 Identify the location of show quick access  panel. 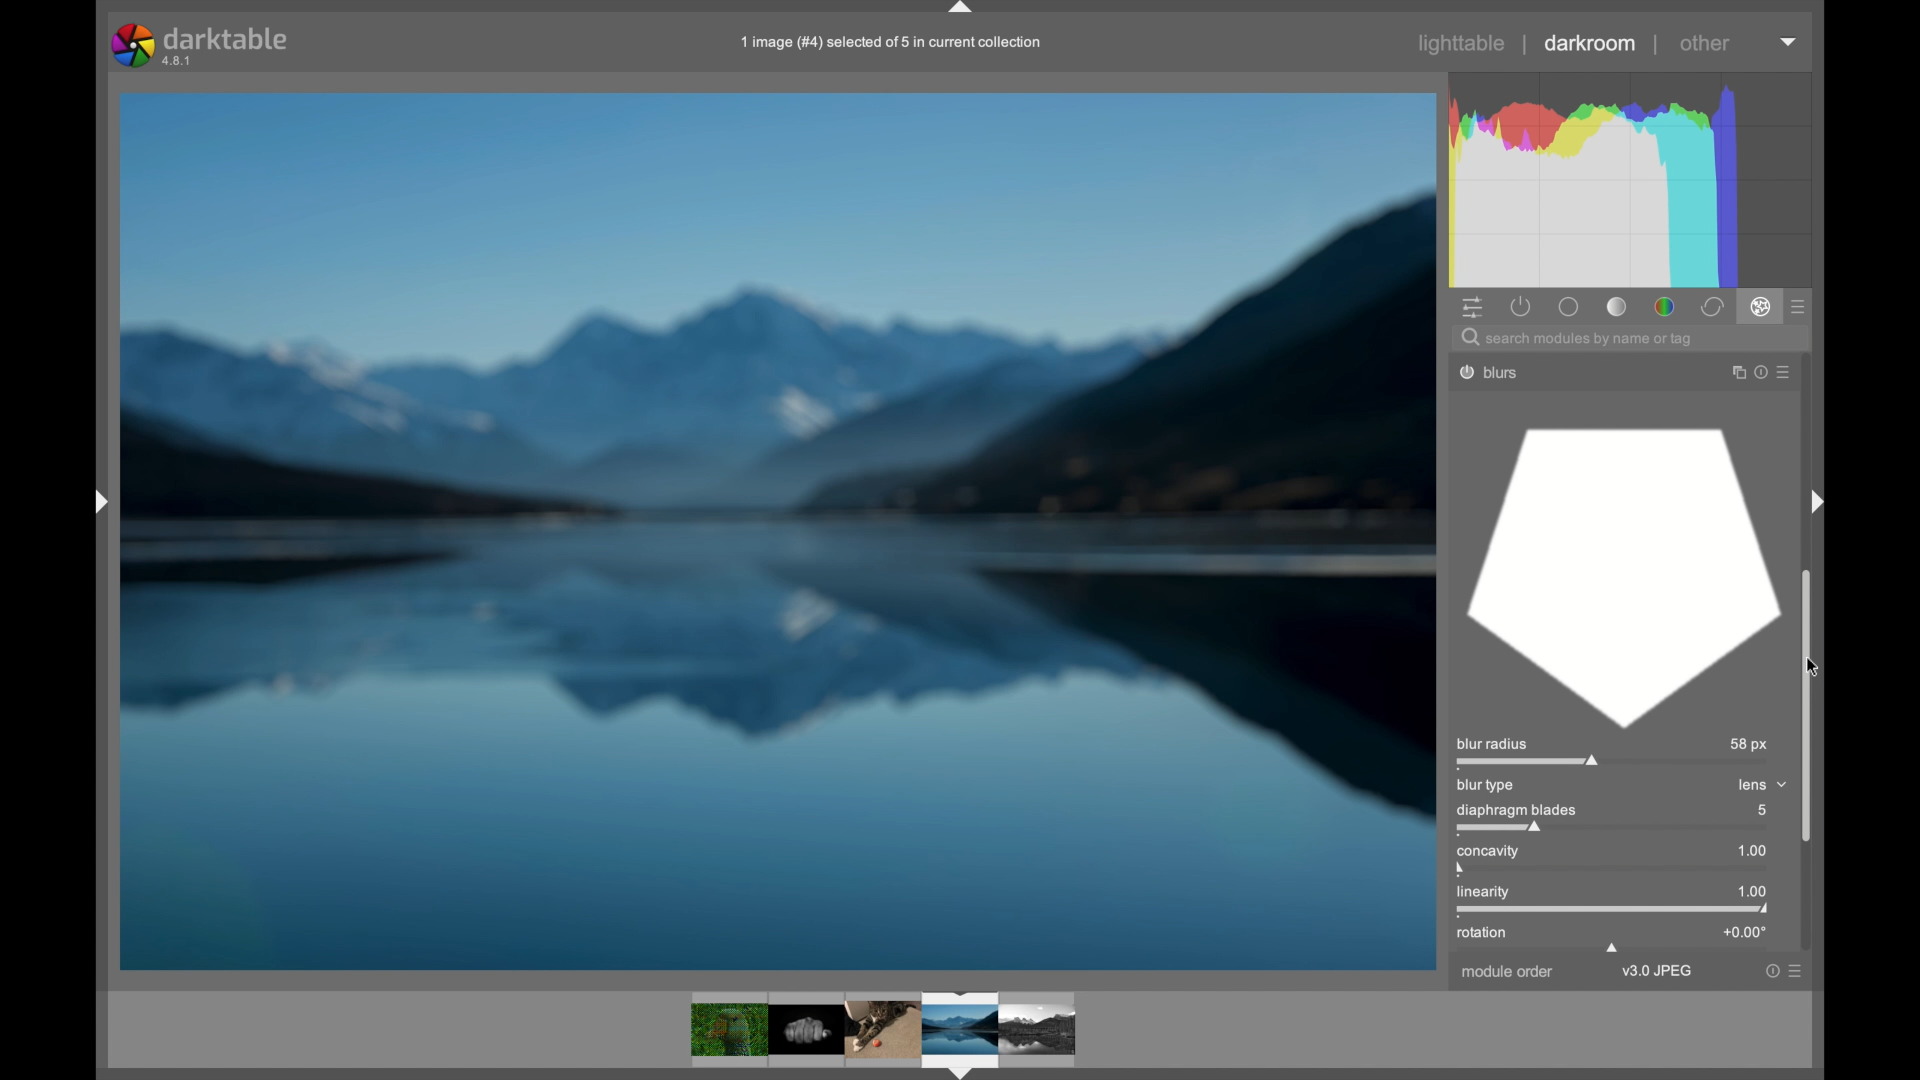
(1472, 306).